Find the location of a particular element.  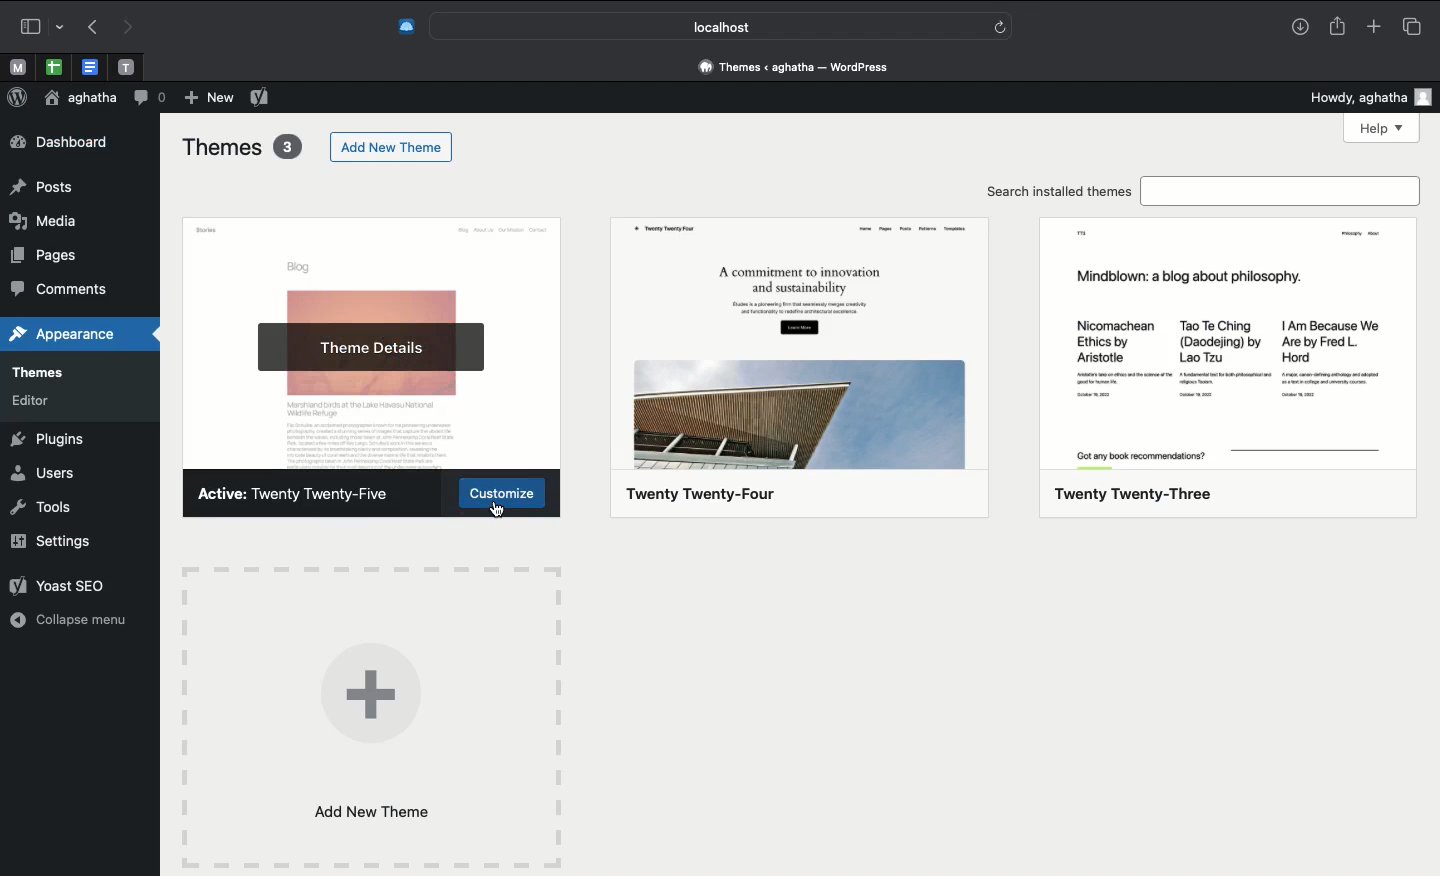

cursor is located at coordinates (501, 513).